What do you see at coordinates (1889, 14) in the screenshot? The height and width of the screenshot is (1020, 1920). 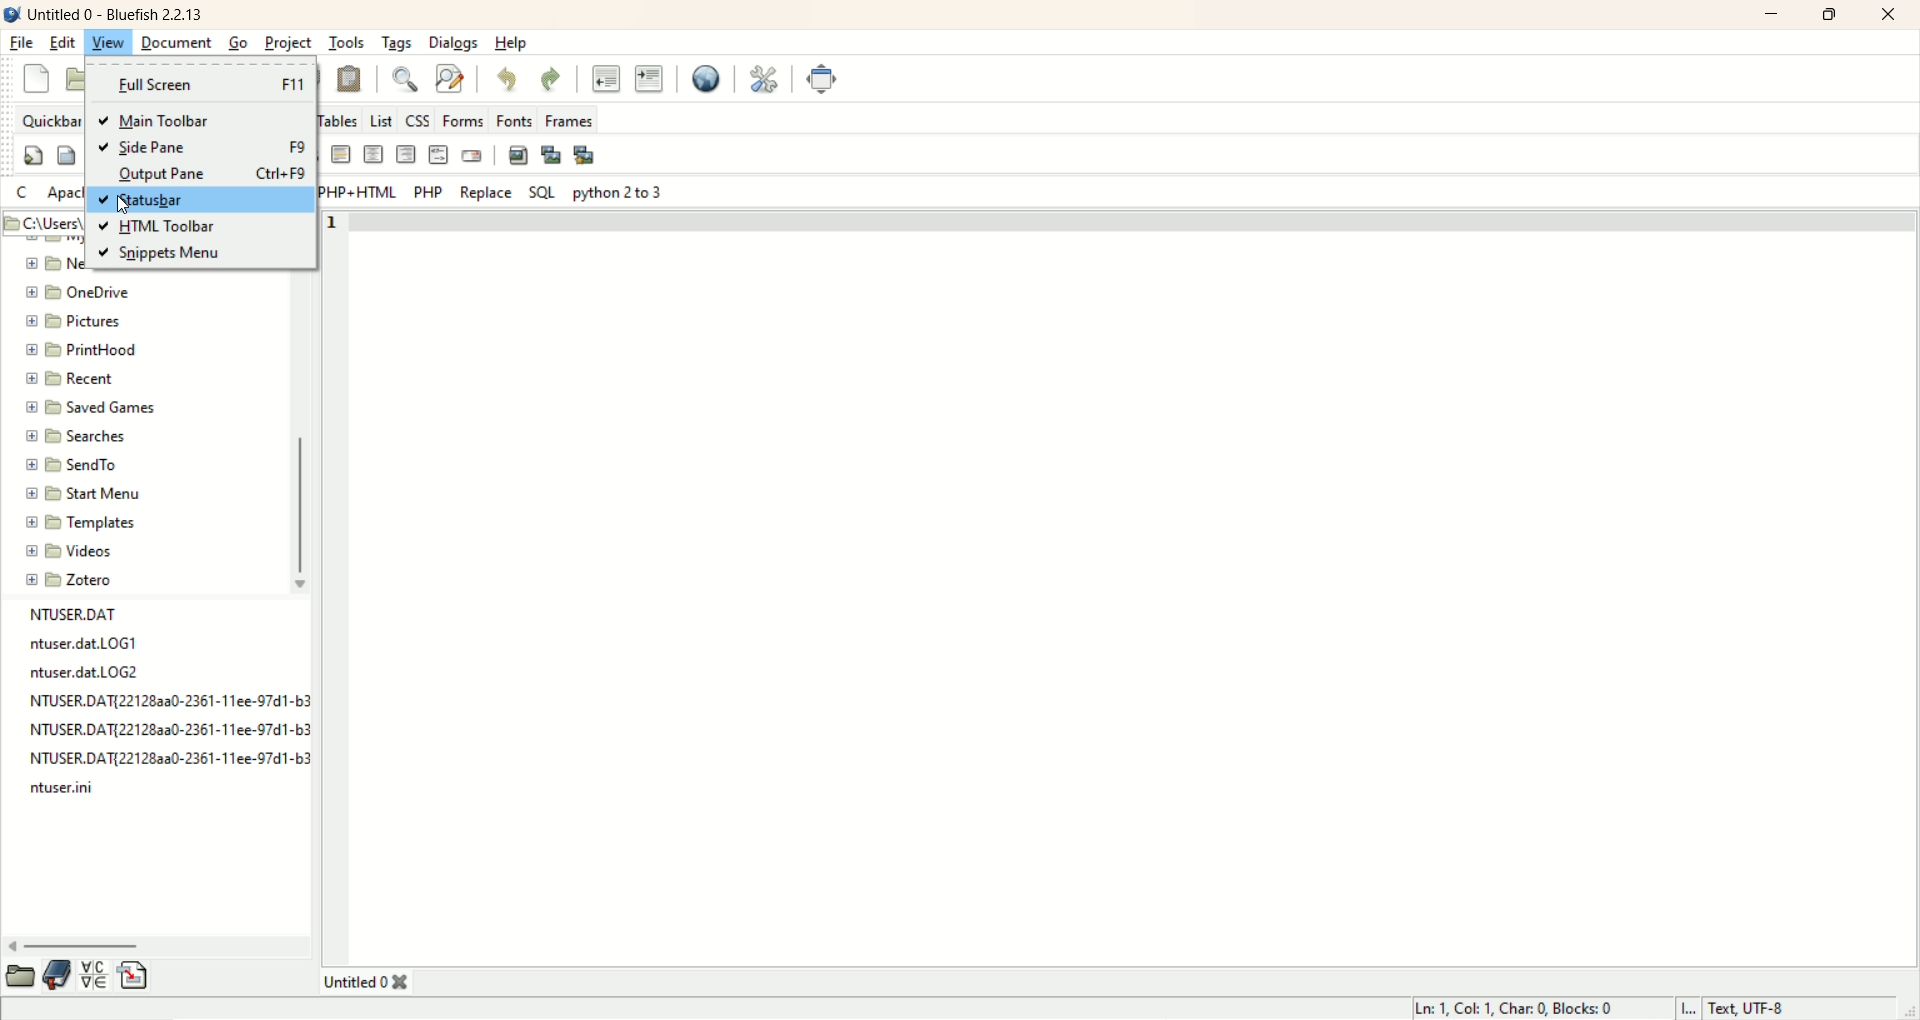 I see `close` at bounding box center [1889, 14].